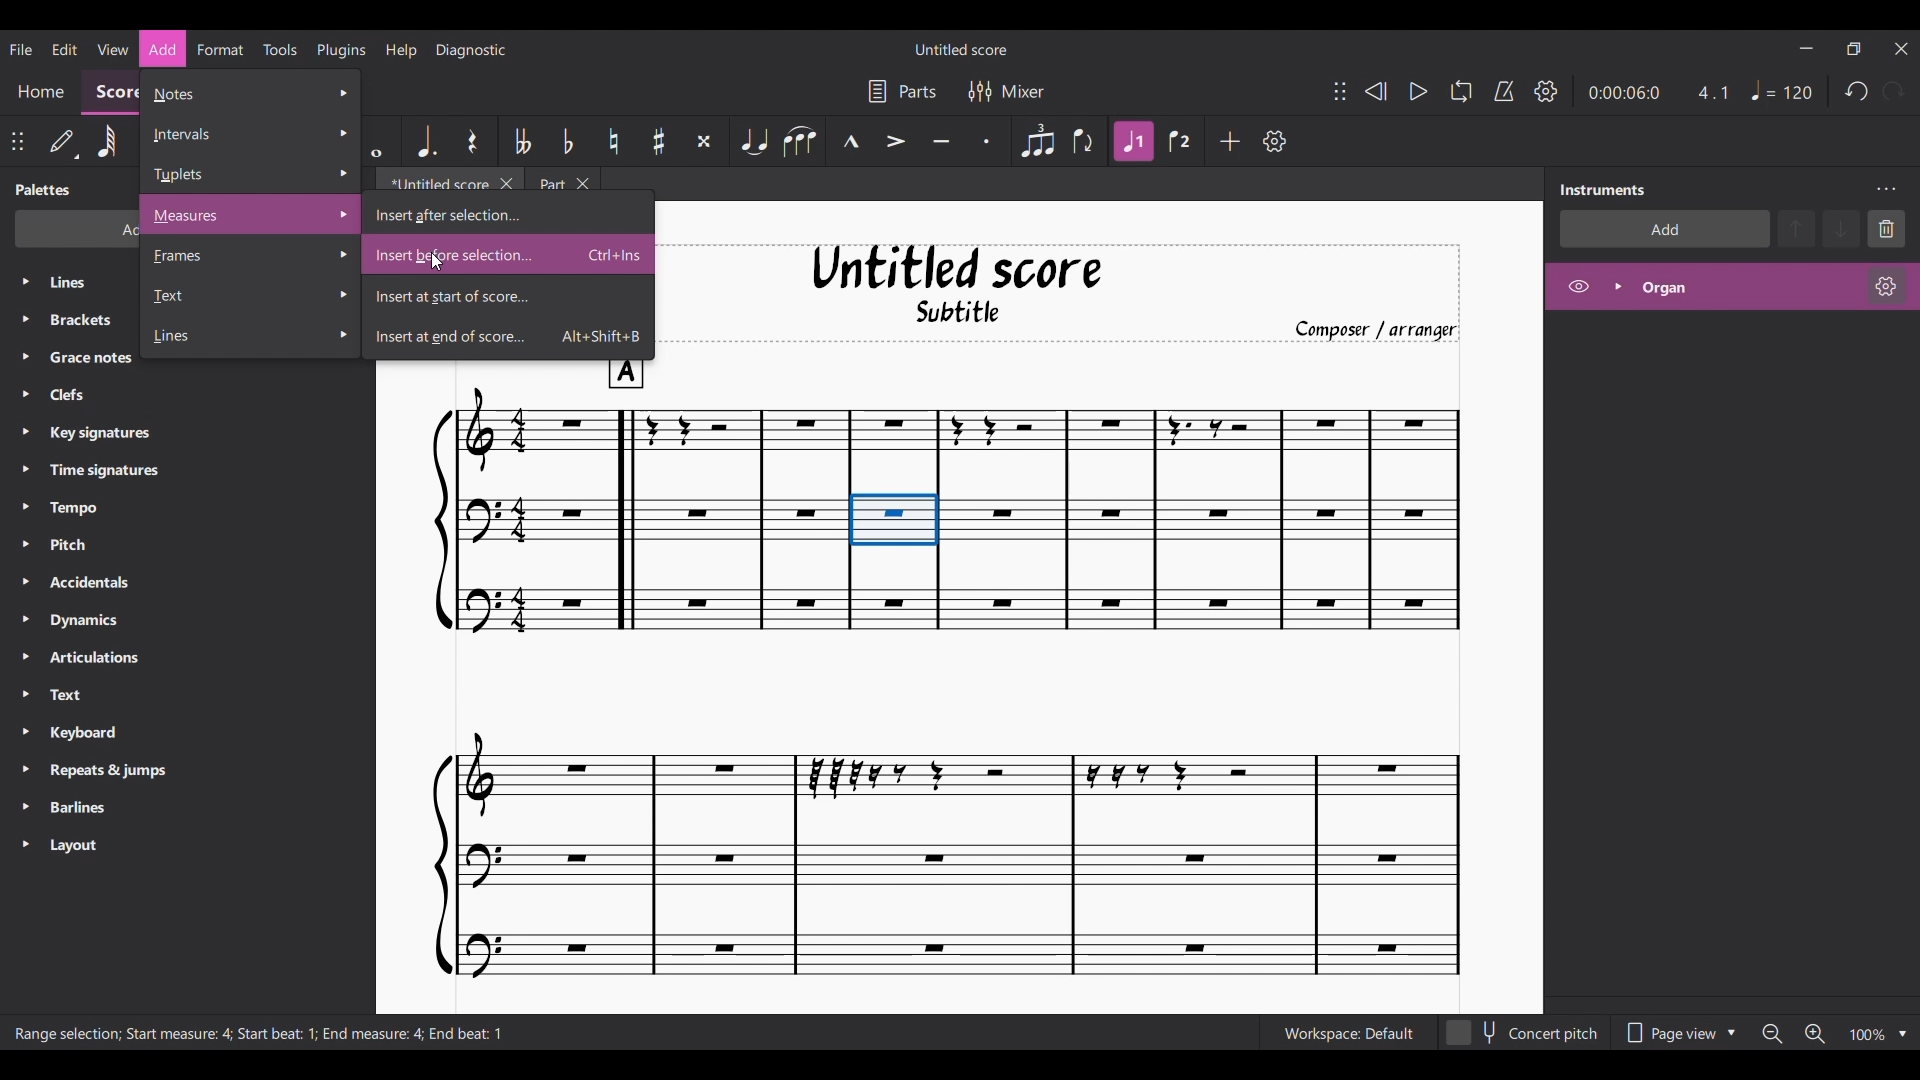 This screenshot has width=1920, height=1080. I want to click on Description of current selection, so click(261, 1034).